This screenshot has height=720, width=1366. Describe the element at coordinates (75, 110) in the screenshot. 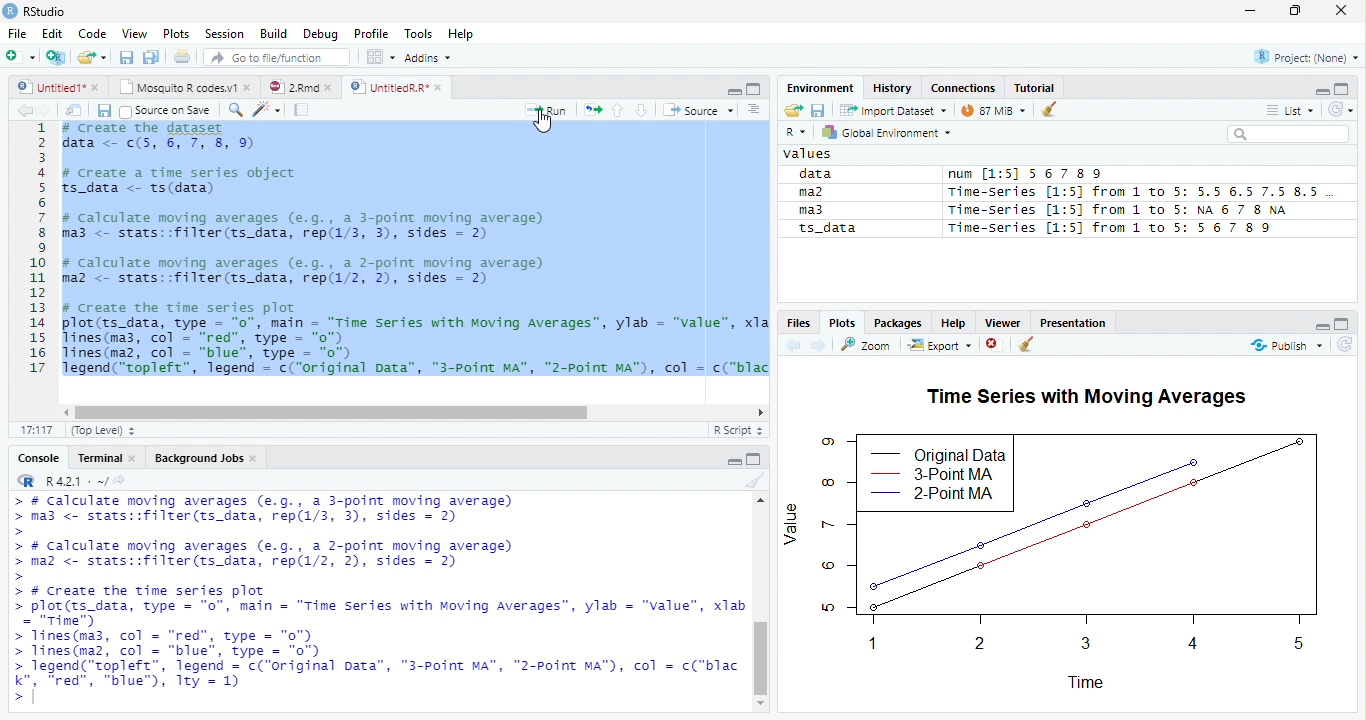

I see `show in window` at that location.